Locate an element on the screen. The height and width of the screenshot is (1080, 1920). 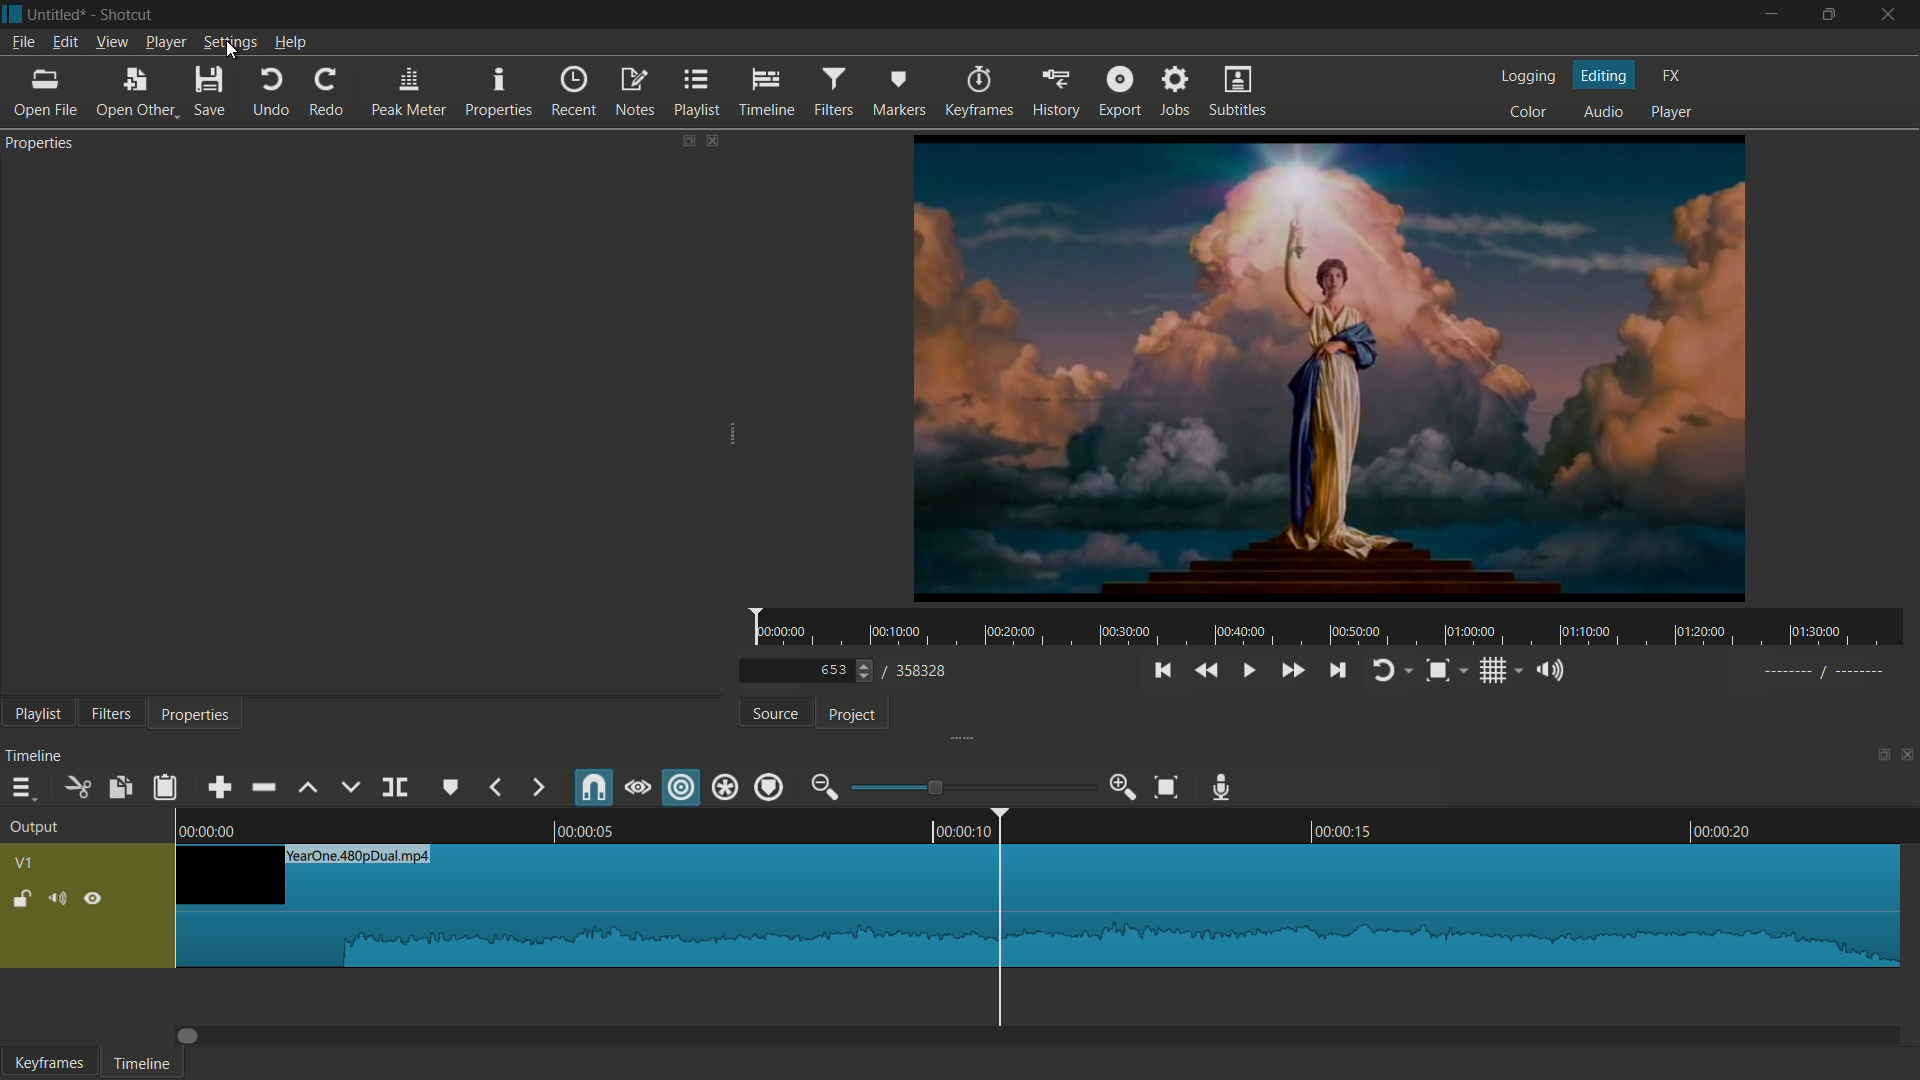
change layout is located at coordinates (688, 141).